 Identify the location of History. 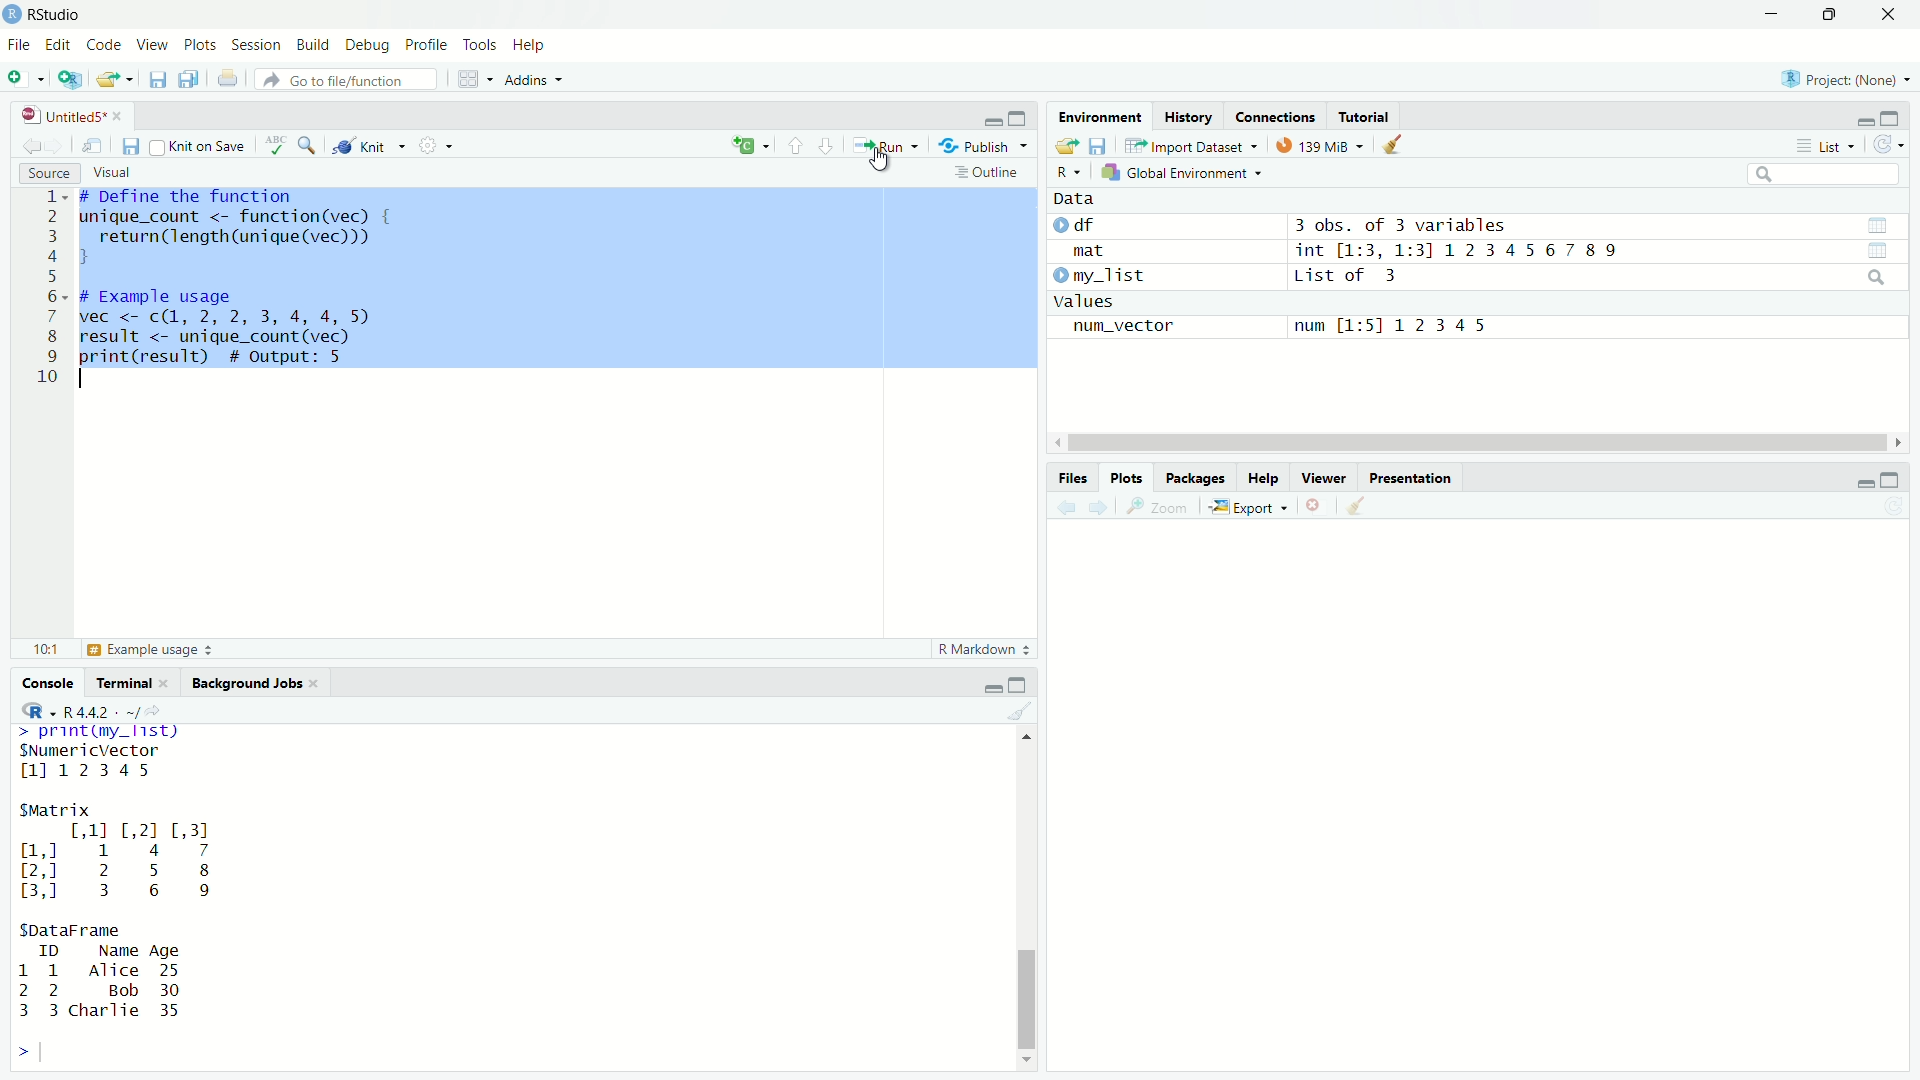
(1189, 118).